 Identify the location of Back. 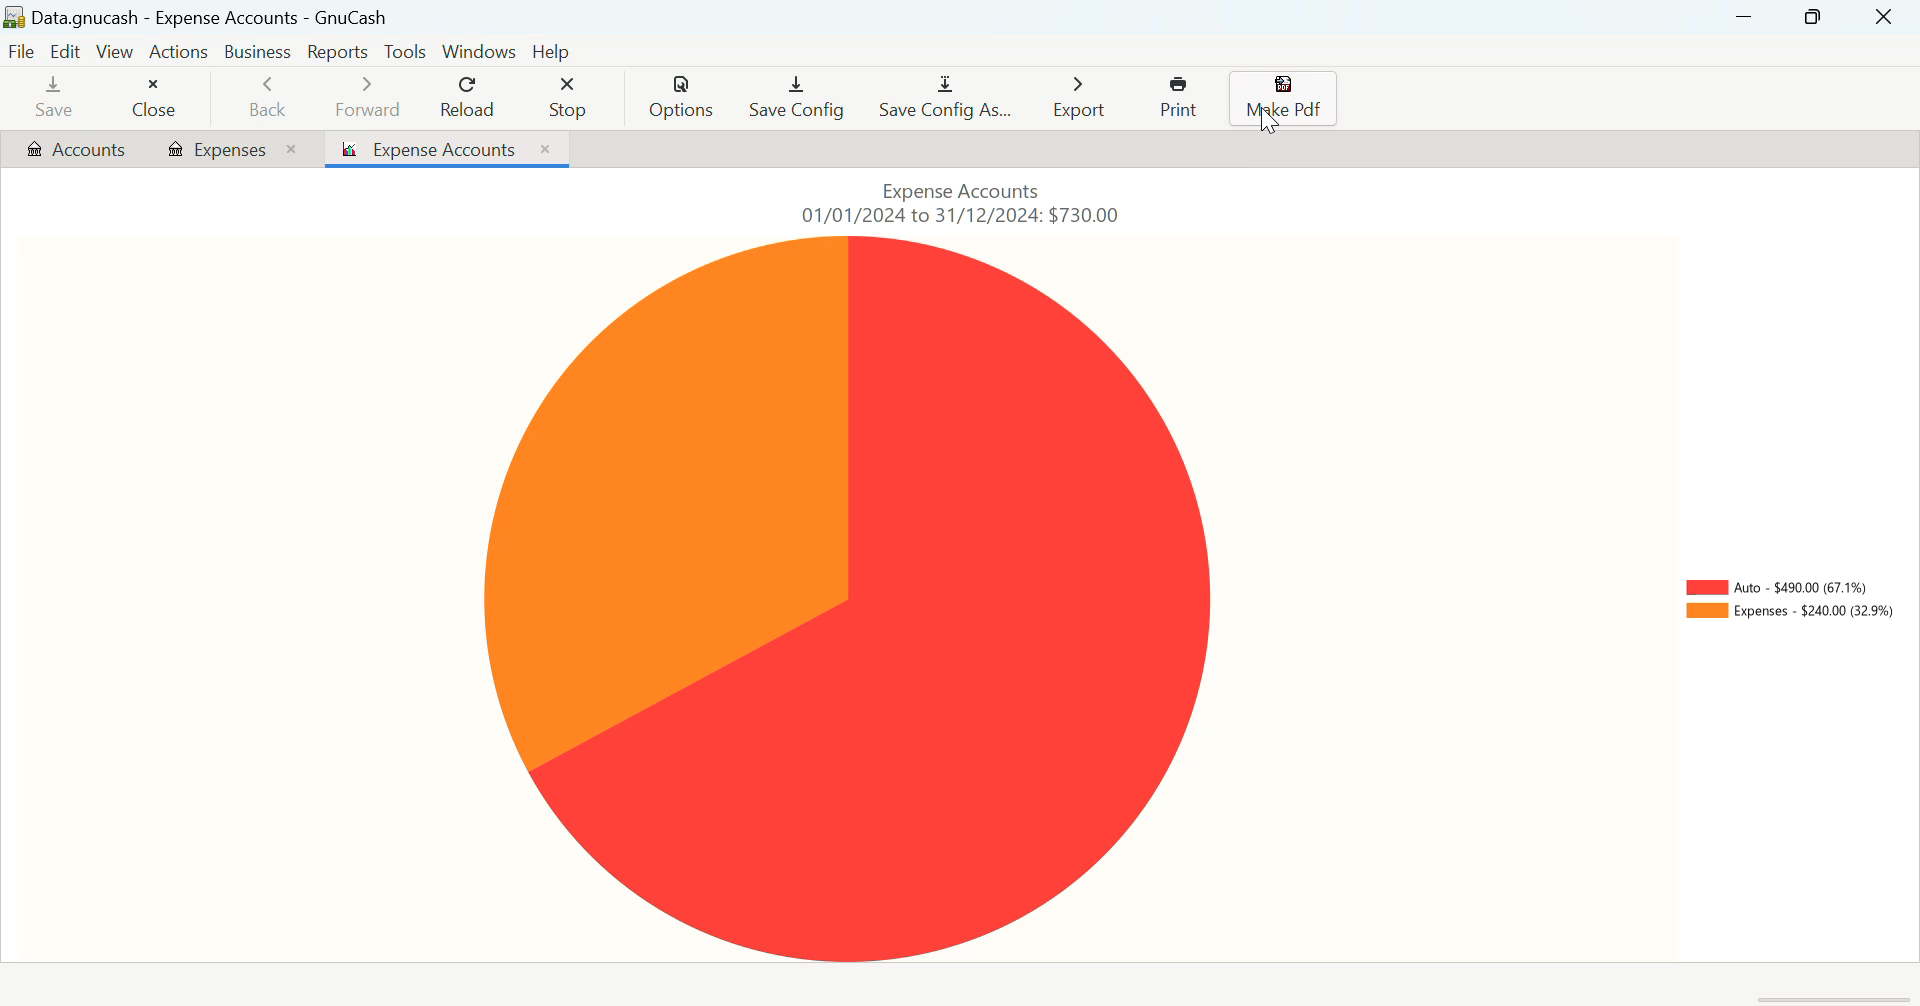
(269, 99).